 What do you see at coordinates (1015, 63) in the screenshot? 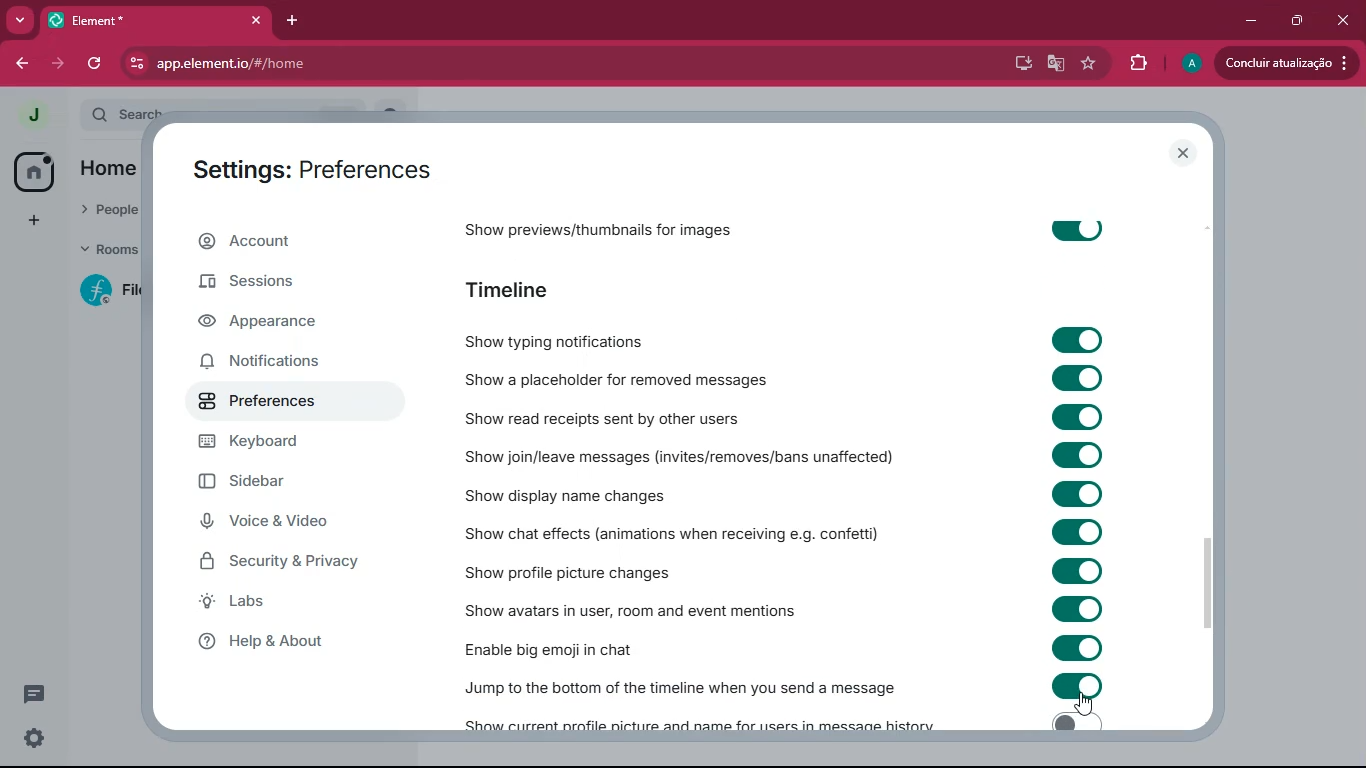
I see `desktop` at bounding box center [1015, 63].